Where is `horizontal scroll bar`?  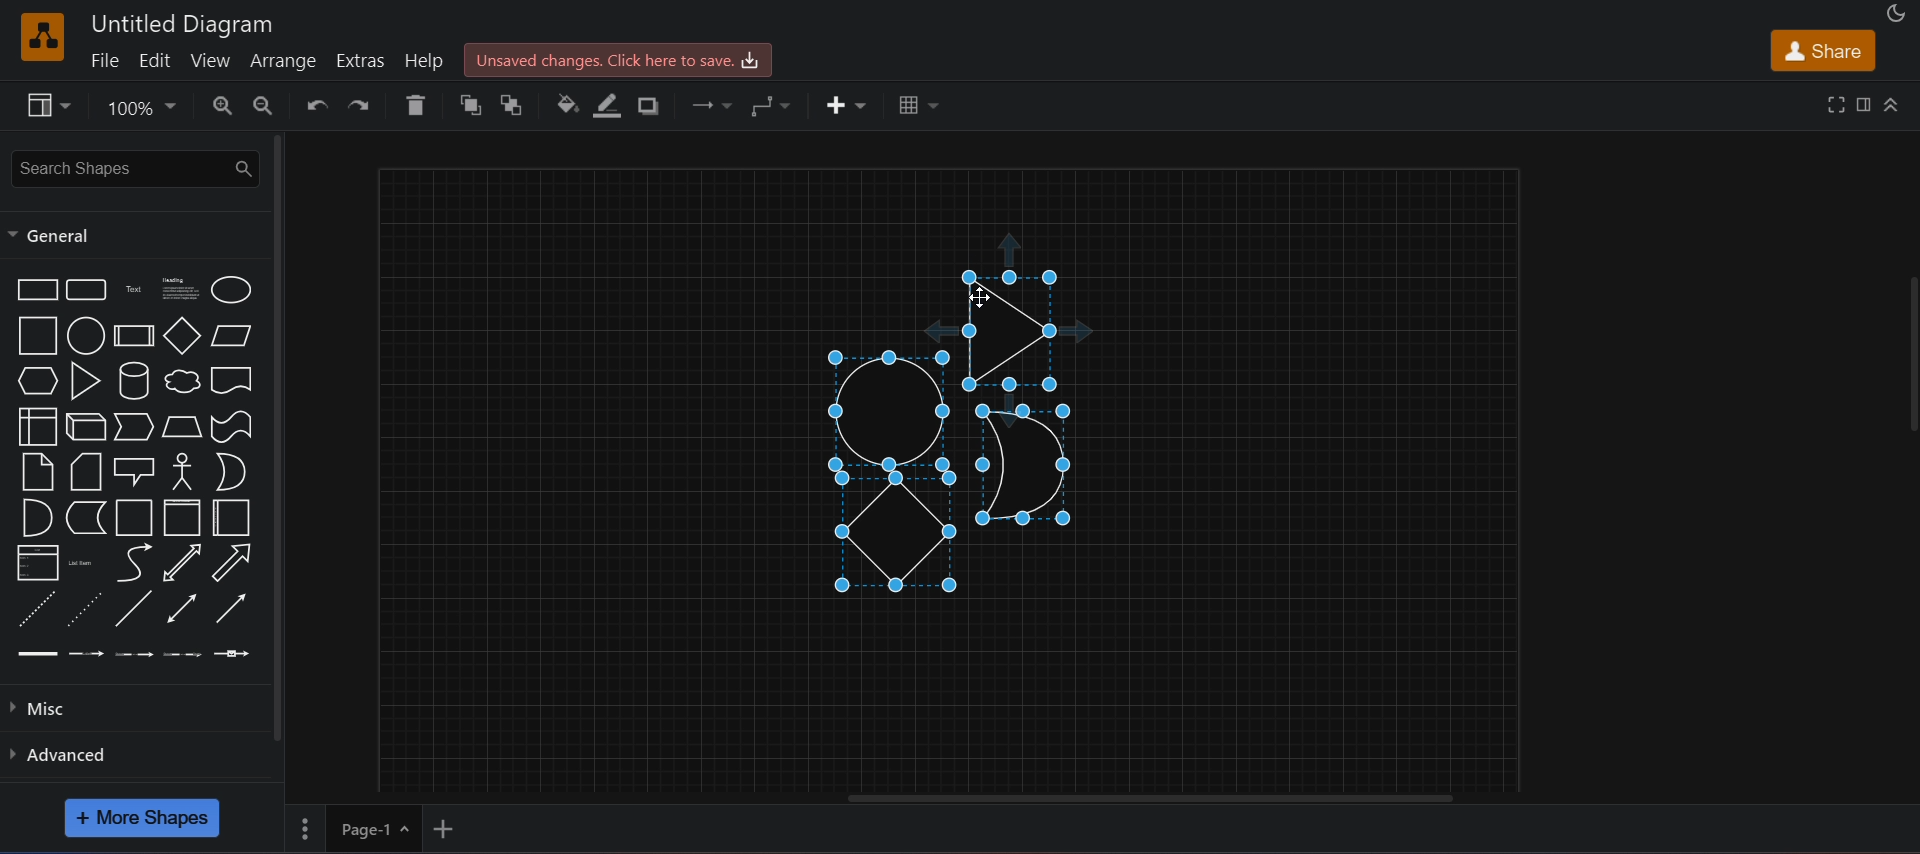 horizontal scroll bar is located at coordinates (1148, 801).